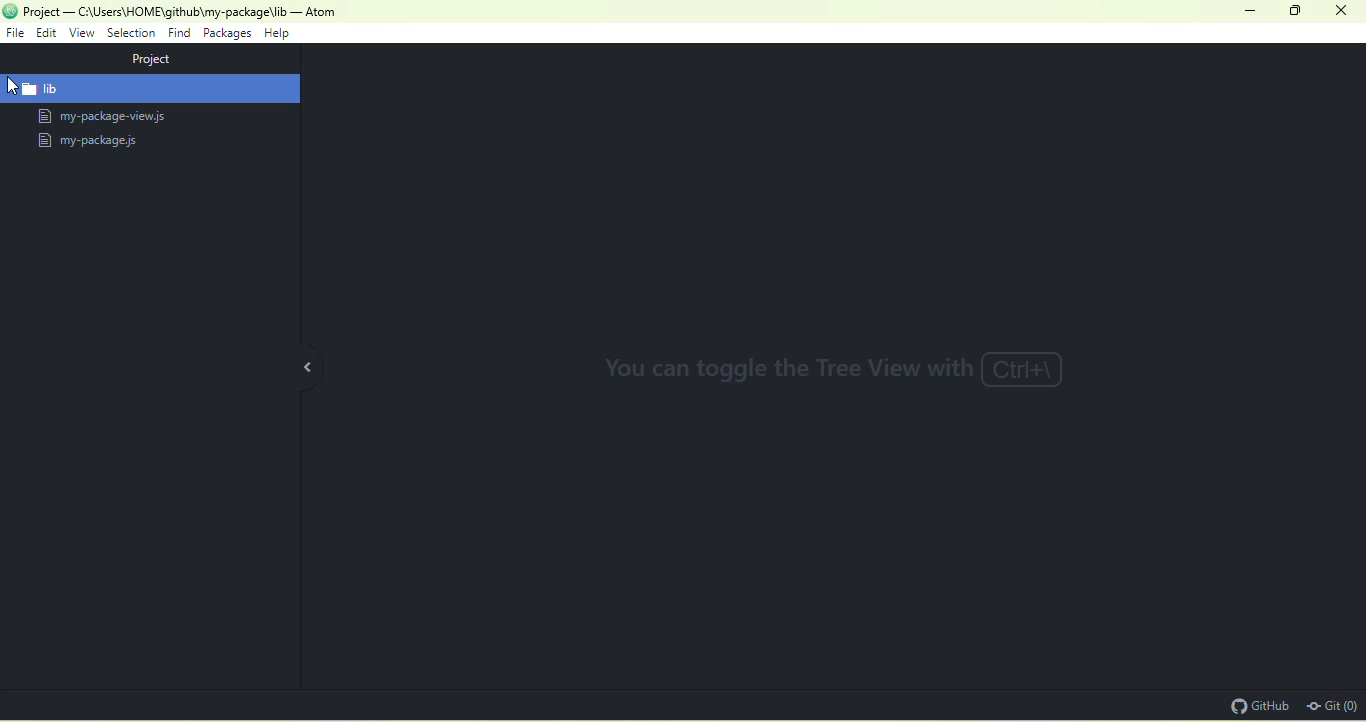  I want to click on help, so click(277, 34).